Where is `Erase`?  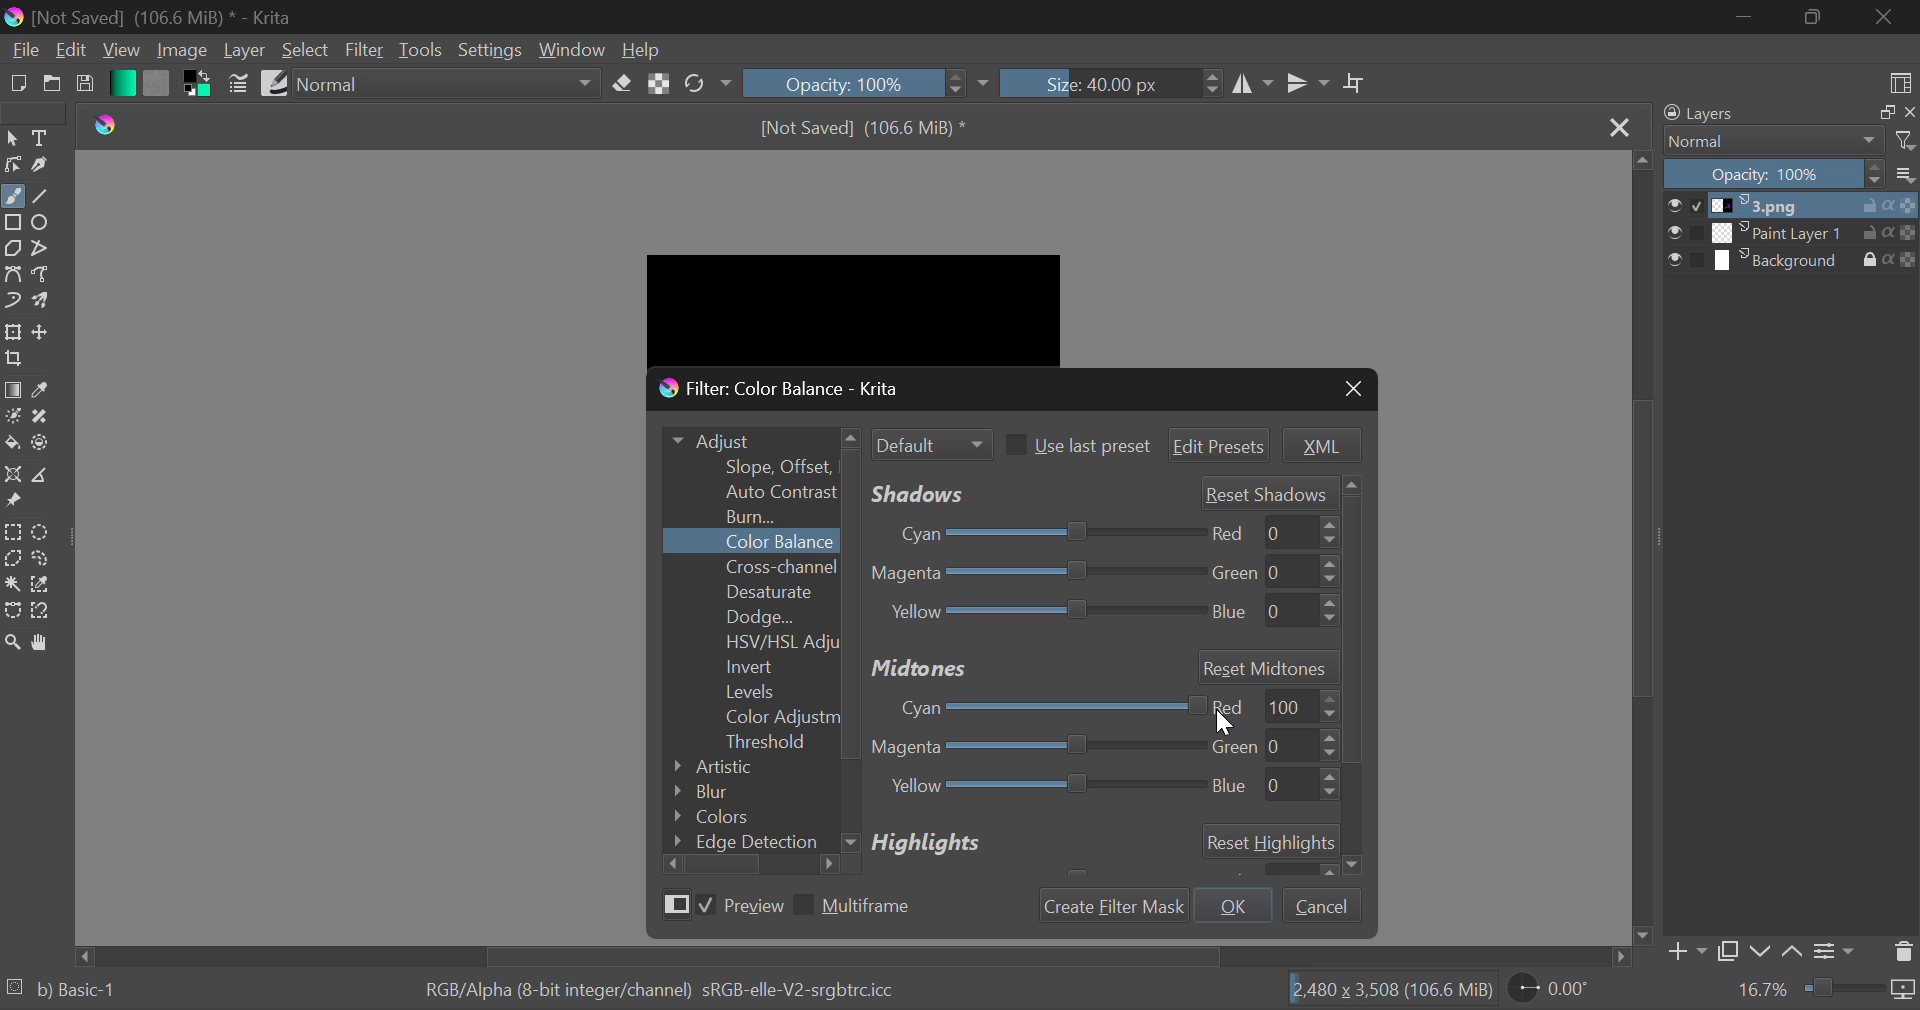 Erase is located at coordinates (622, 85).